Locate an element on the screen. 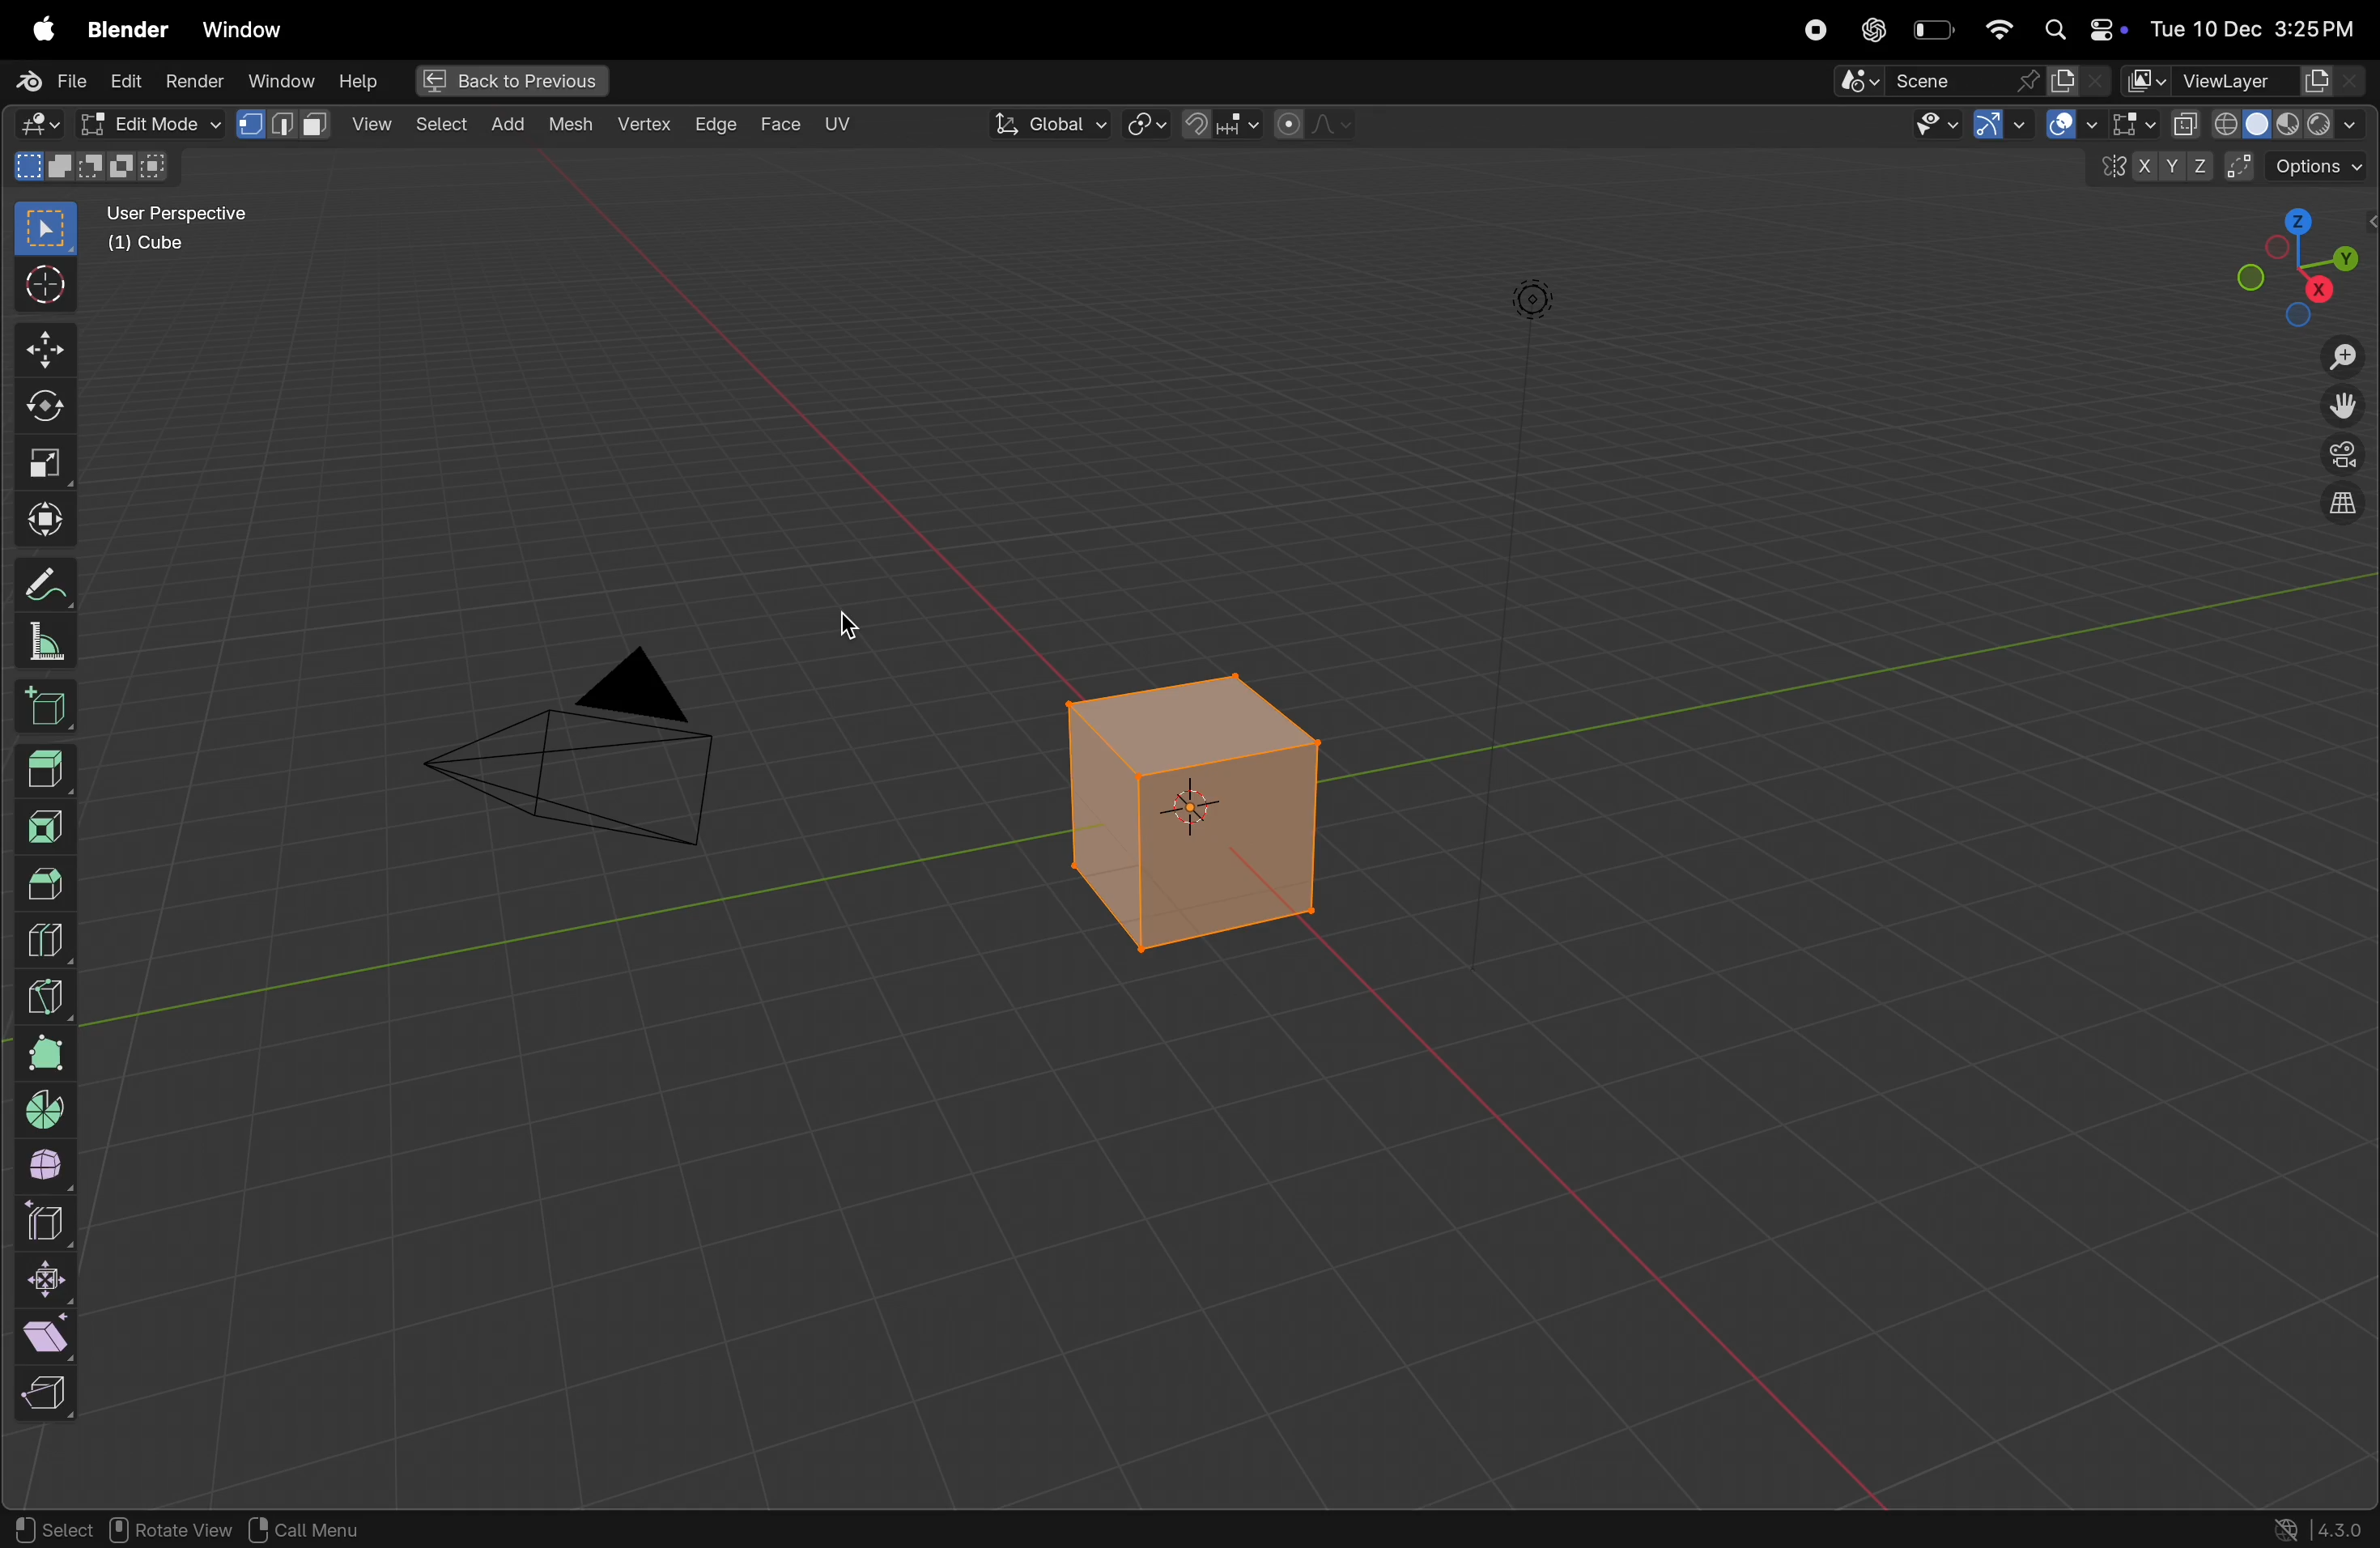 Image resolution: width=2380 pixels, height=1548 pixels. camera is located at coordinates (591, 760).